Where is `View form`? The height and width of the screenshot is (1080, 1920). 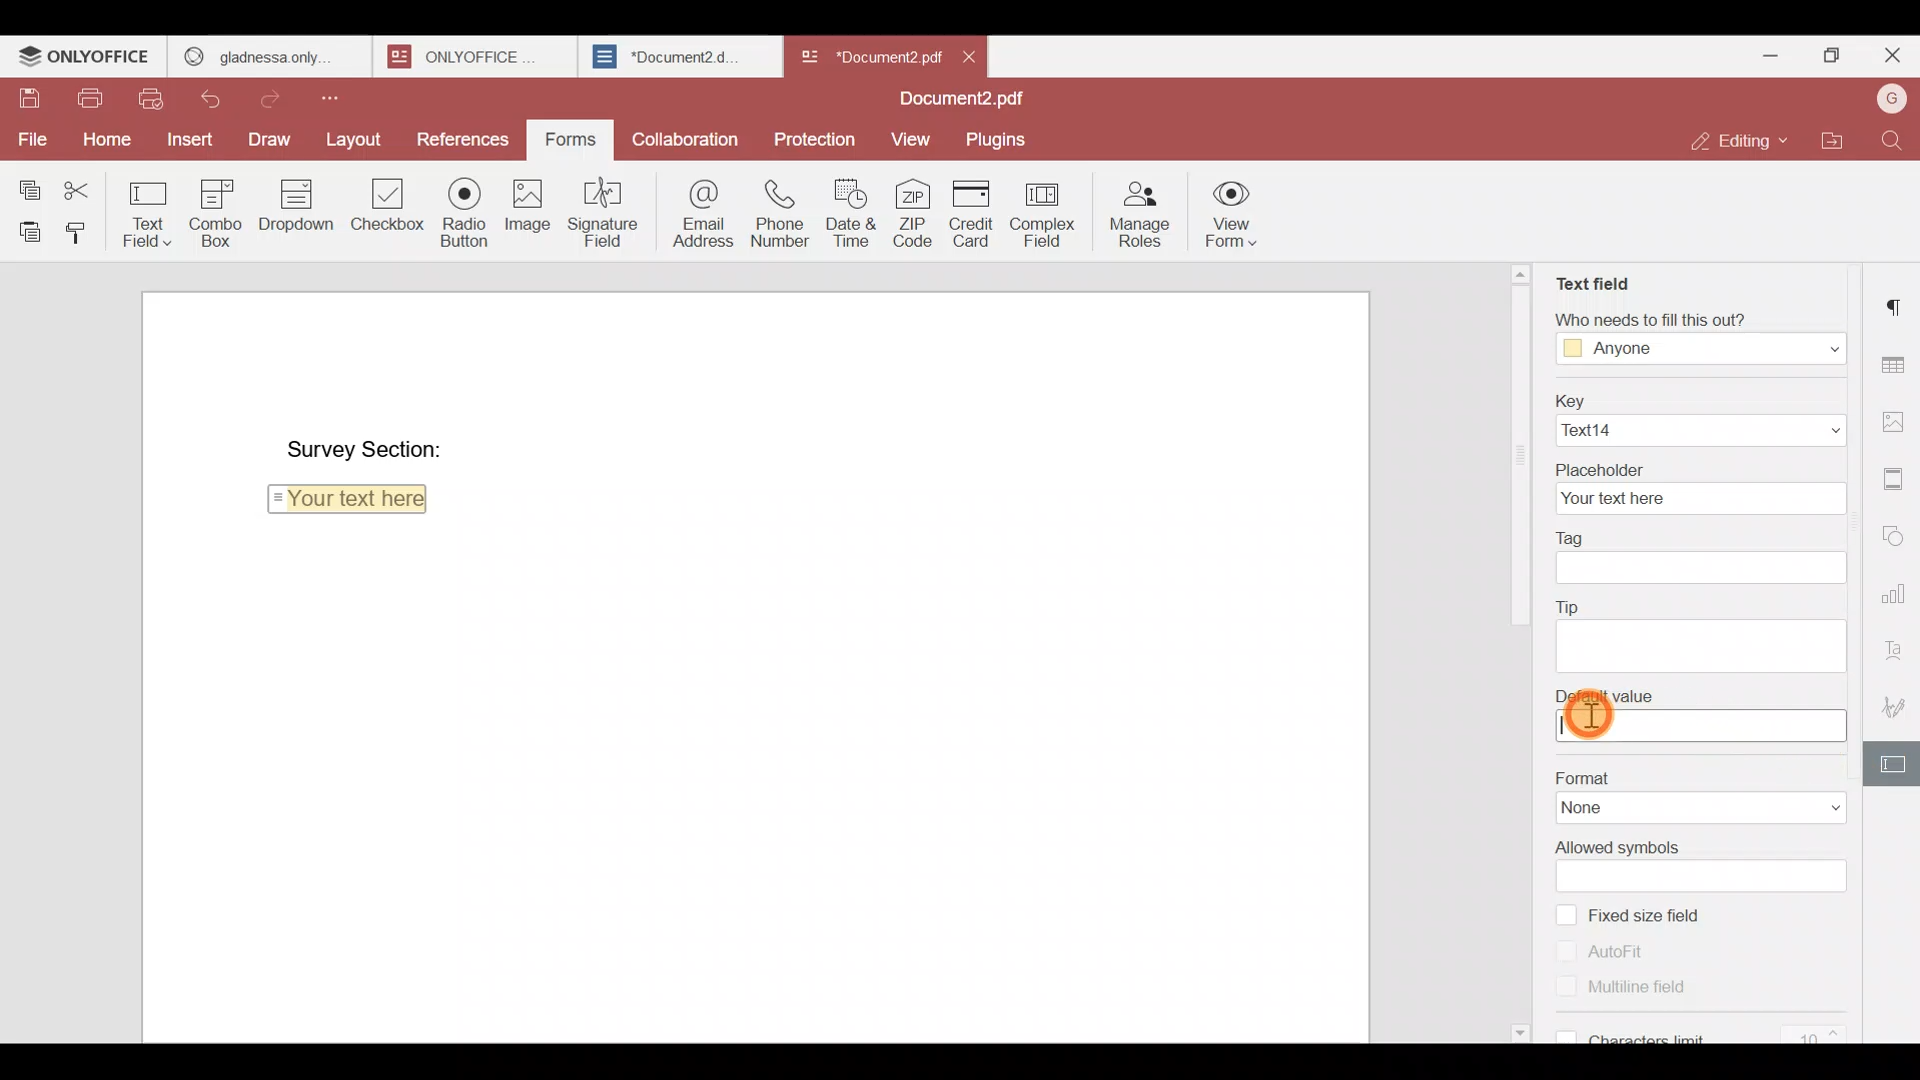
View form is located at coordinates (1228, 213).